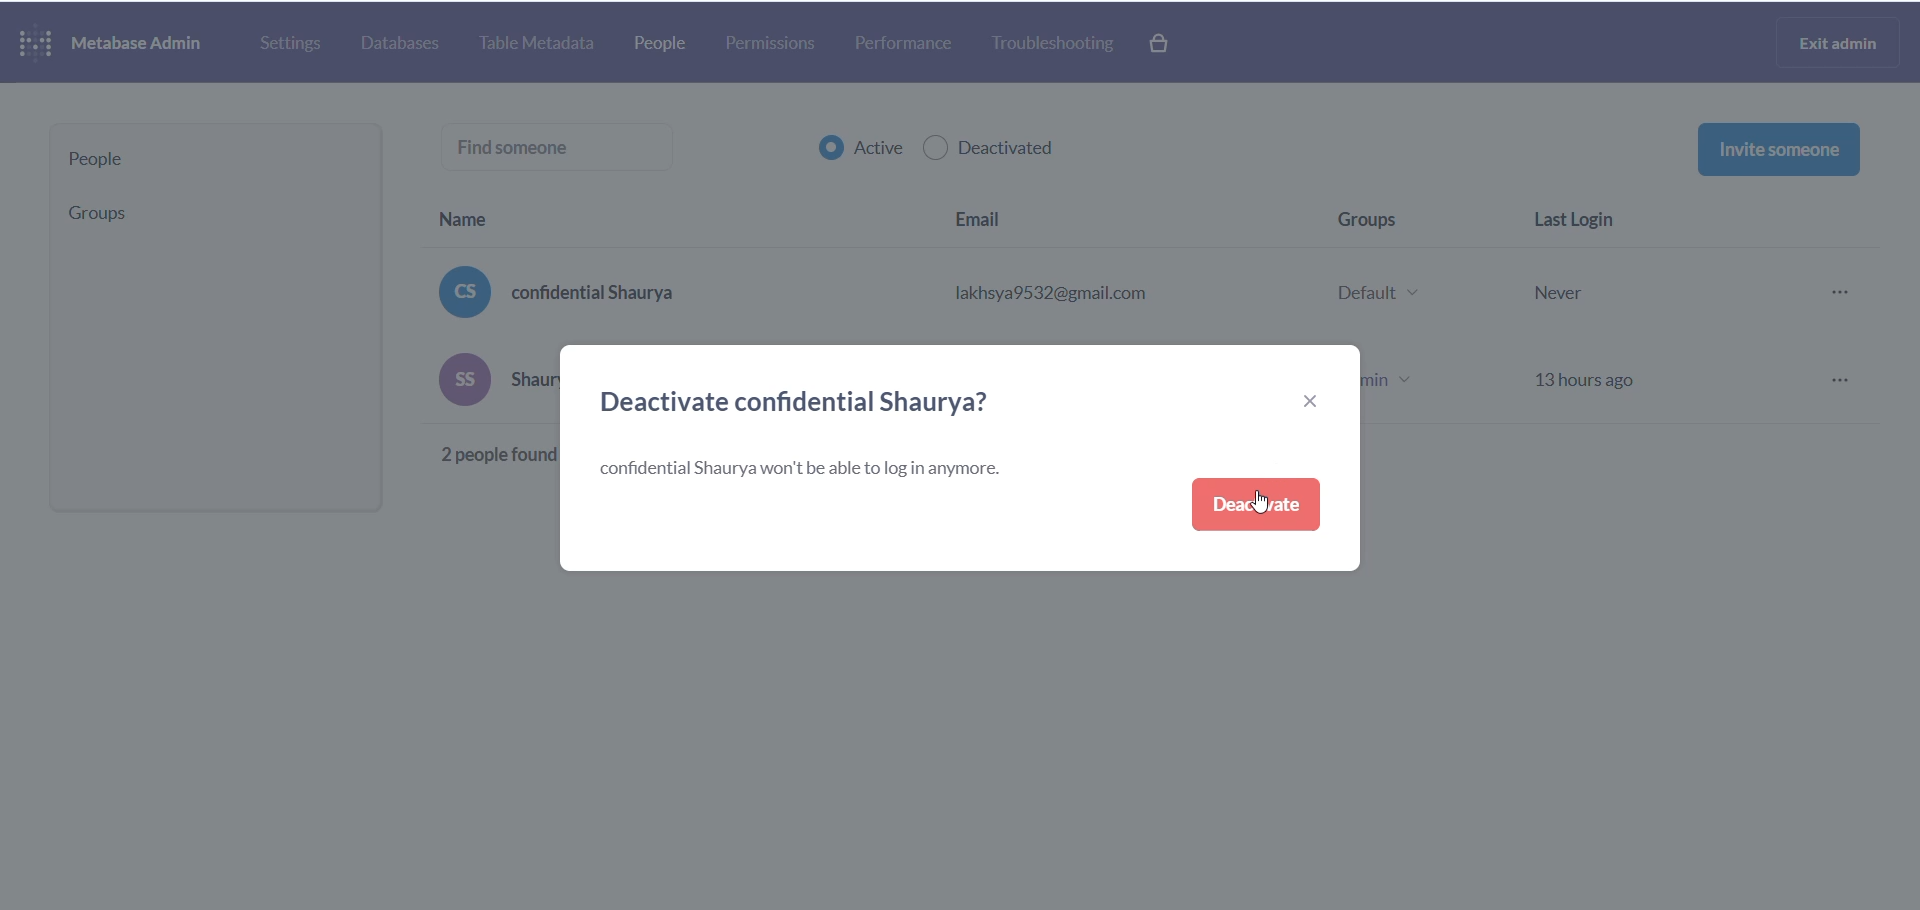  What do you see at coordinates (1839, 42) in the screenshot?
I see `exit admin` at bounding box center [1839, 42].